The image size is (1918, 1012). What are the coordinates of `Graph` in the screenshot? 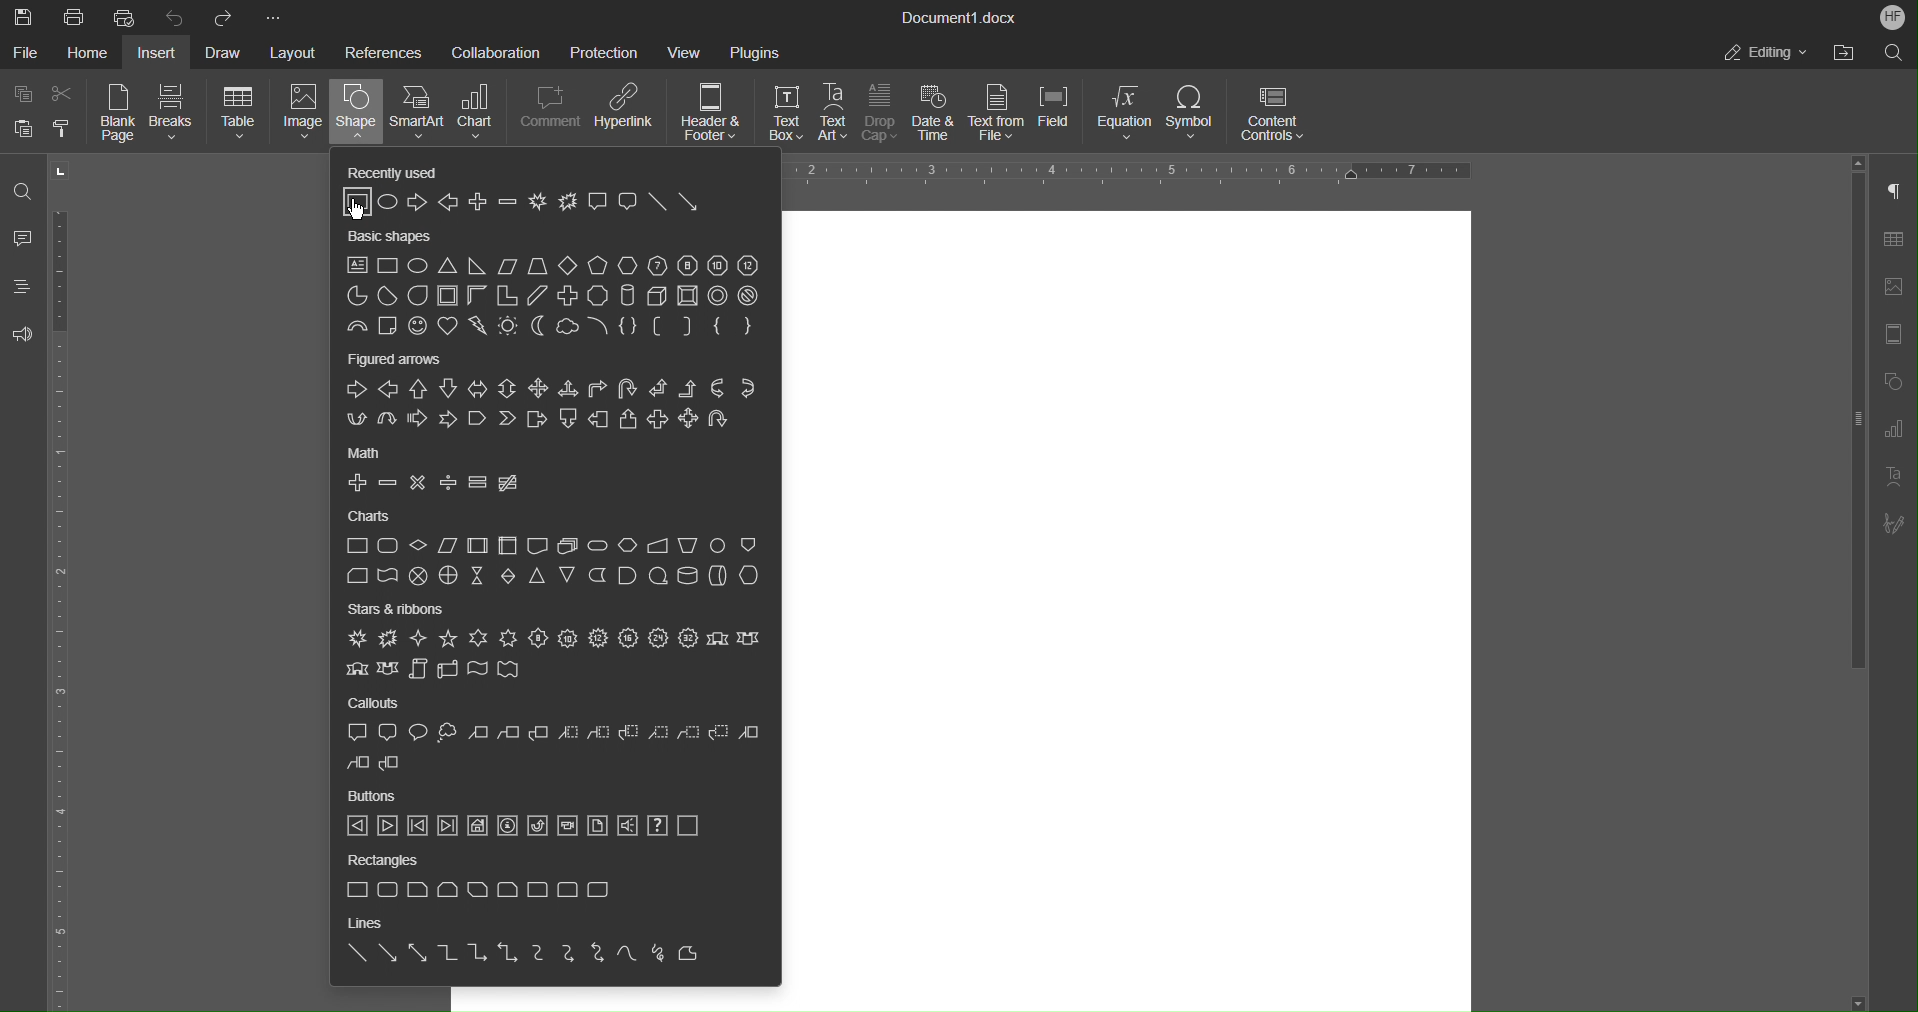 It's located at (1901, 429).